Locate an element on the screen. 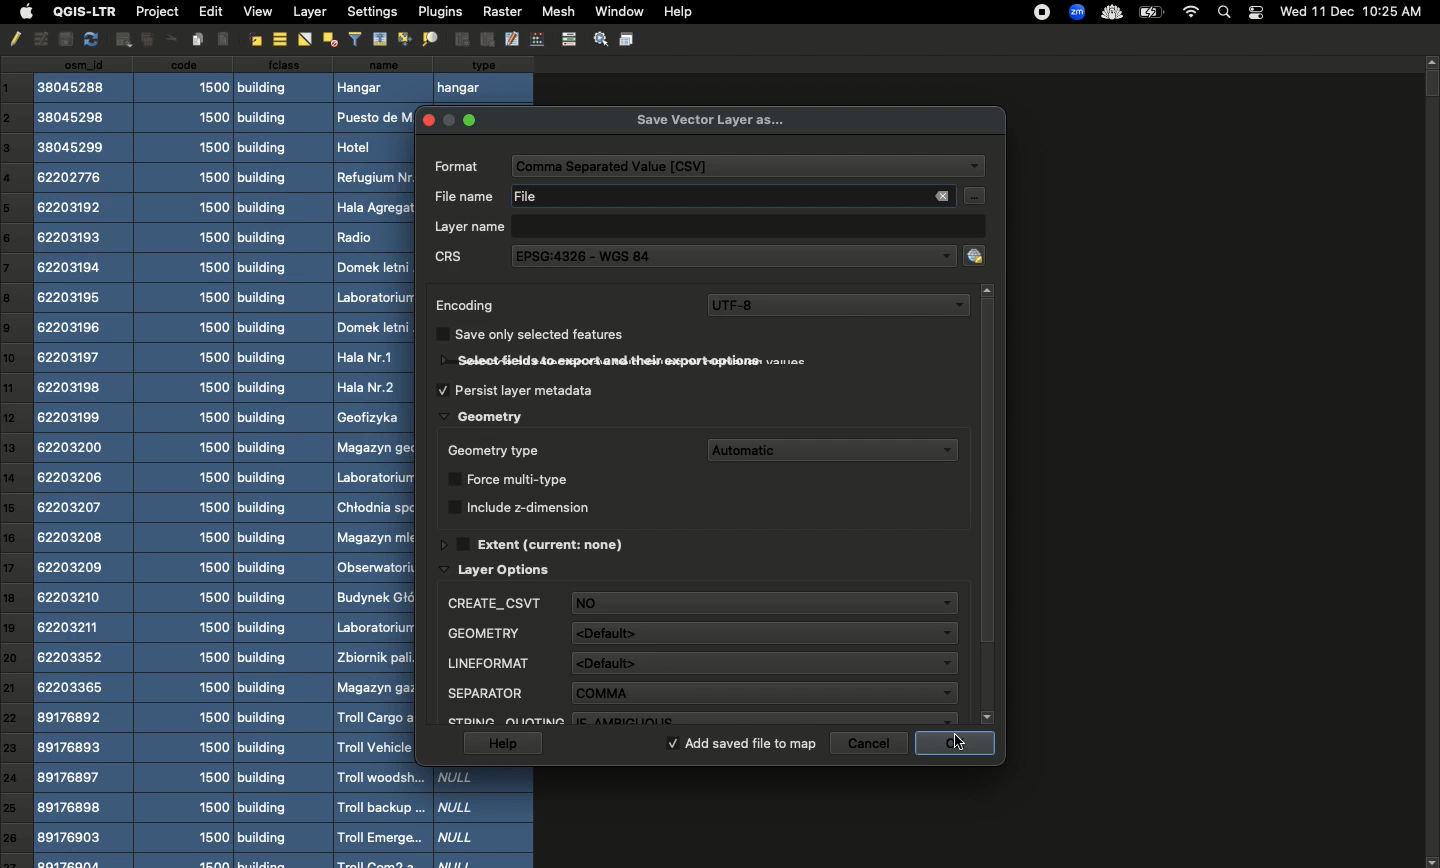 The width and height of the screenshot is (1440, 868). Mesh is located at coordinates (555, 11).